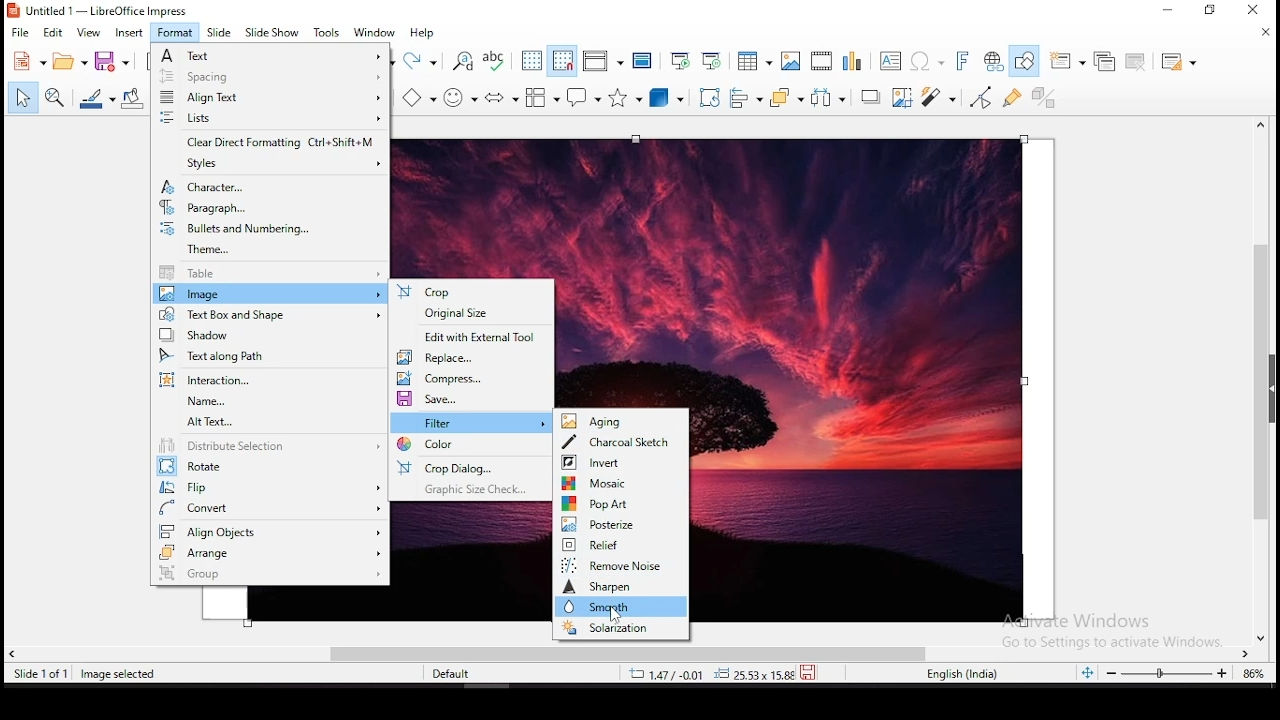 The height and width of the screenshot is (720, 1280). What do you see at coordinates (1028, 60) in the screenshot?
I see `show draw functions` at bounding box center [1028, 60].